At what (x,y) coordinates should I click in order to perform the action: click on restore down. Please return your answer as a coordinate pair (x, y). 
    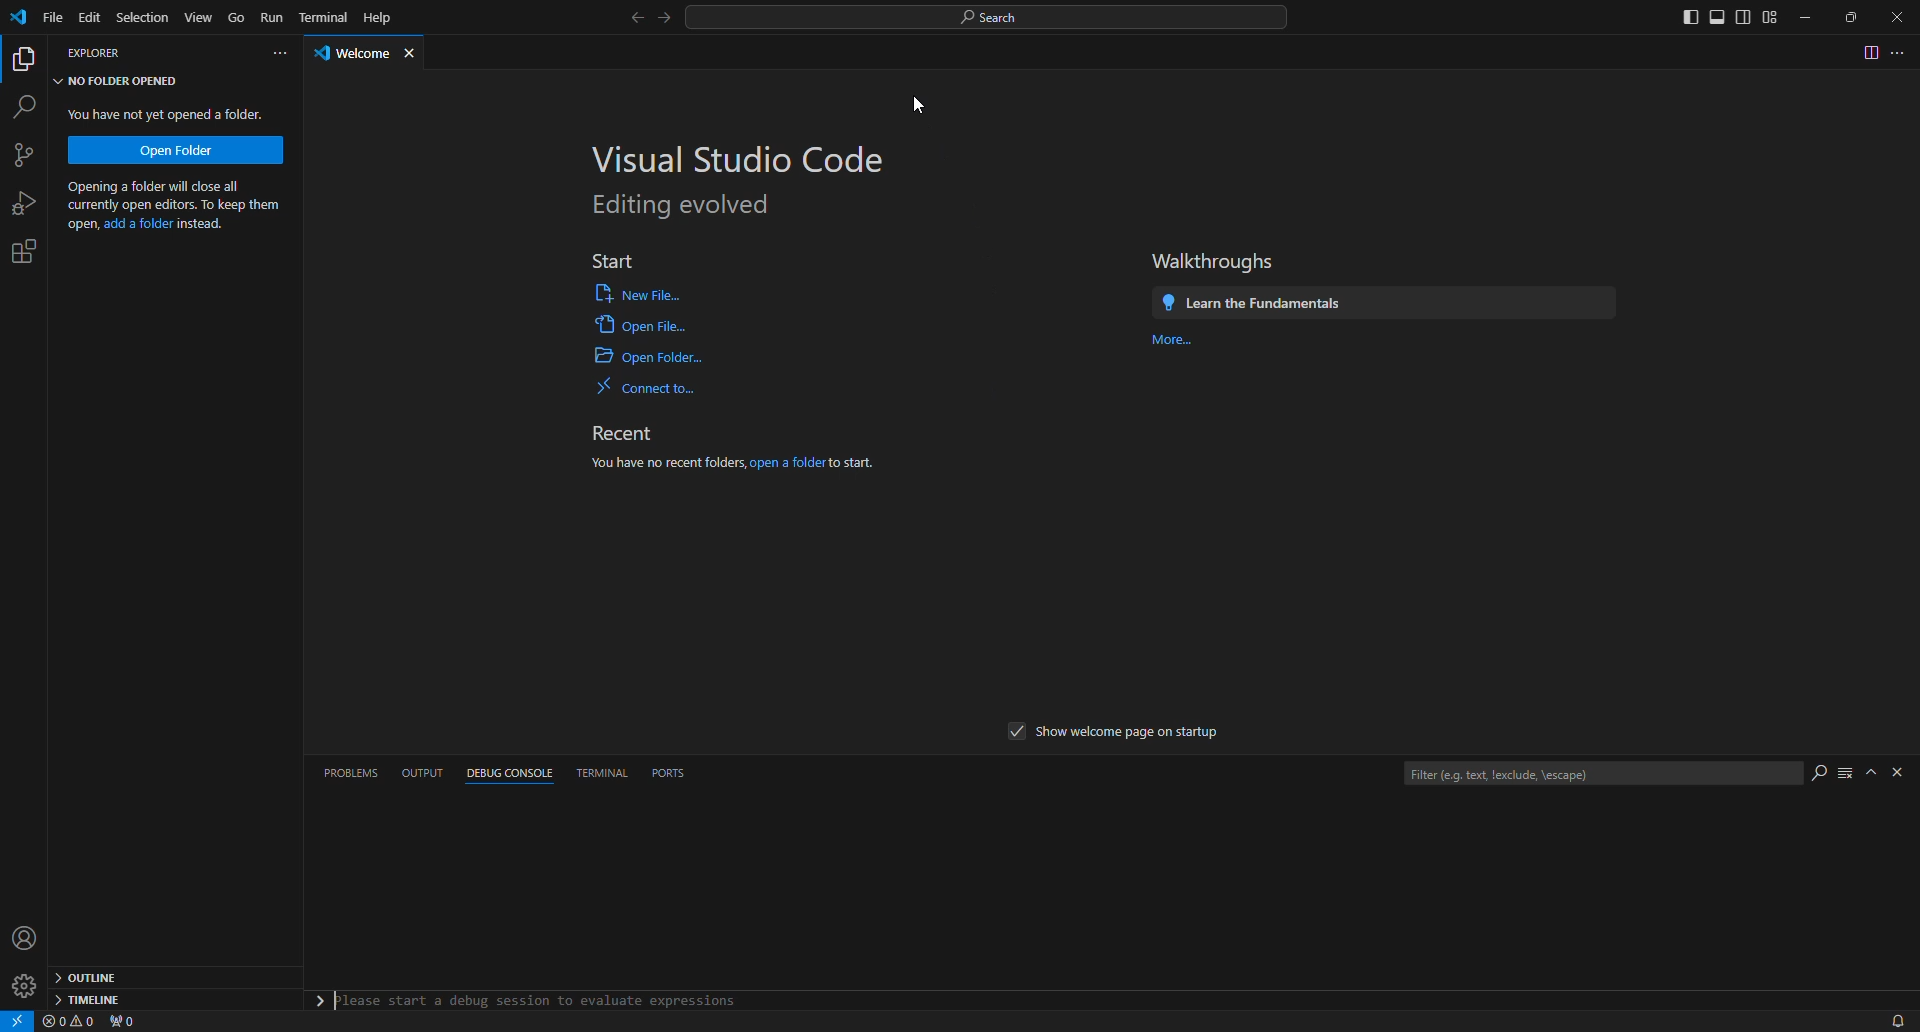
    Looking at the image, I should click on (1855, 15).